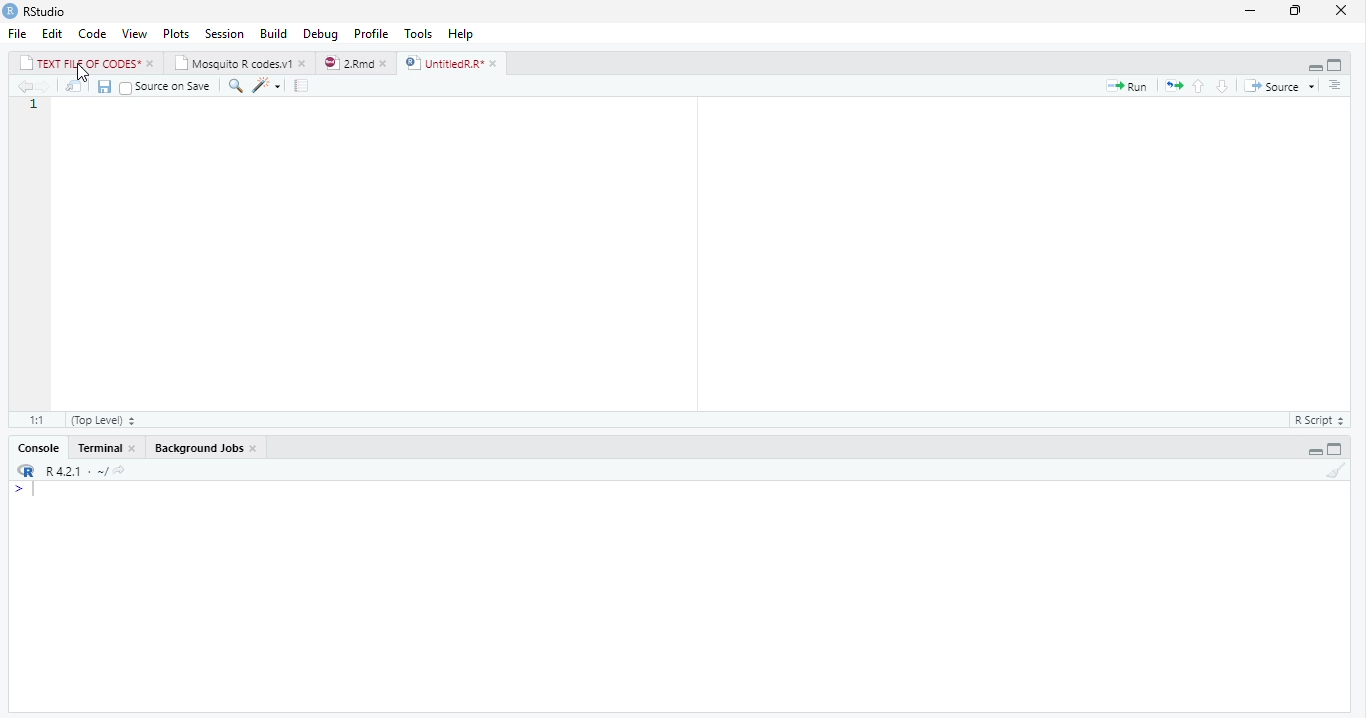 This screenshot has height=718, width=1366. What do you see at coordinates (348, 63) in the screenshot?
I see `2.Rmd` at bounding box center [348, 63].